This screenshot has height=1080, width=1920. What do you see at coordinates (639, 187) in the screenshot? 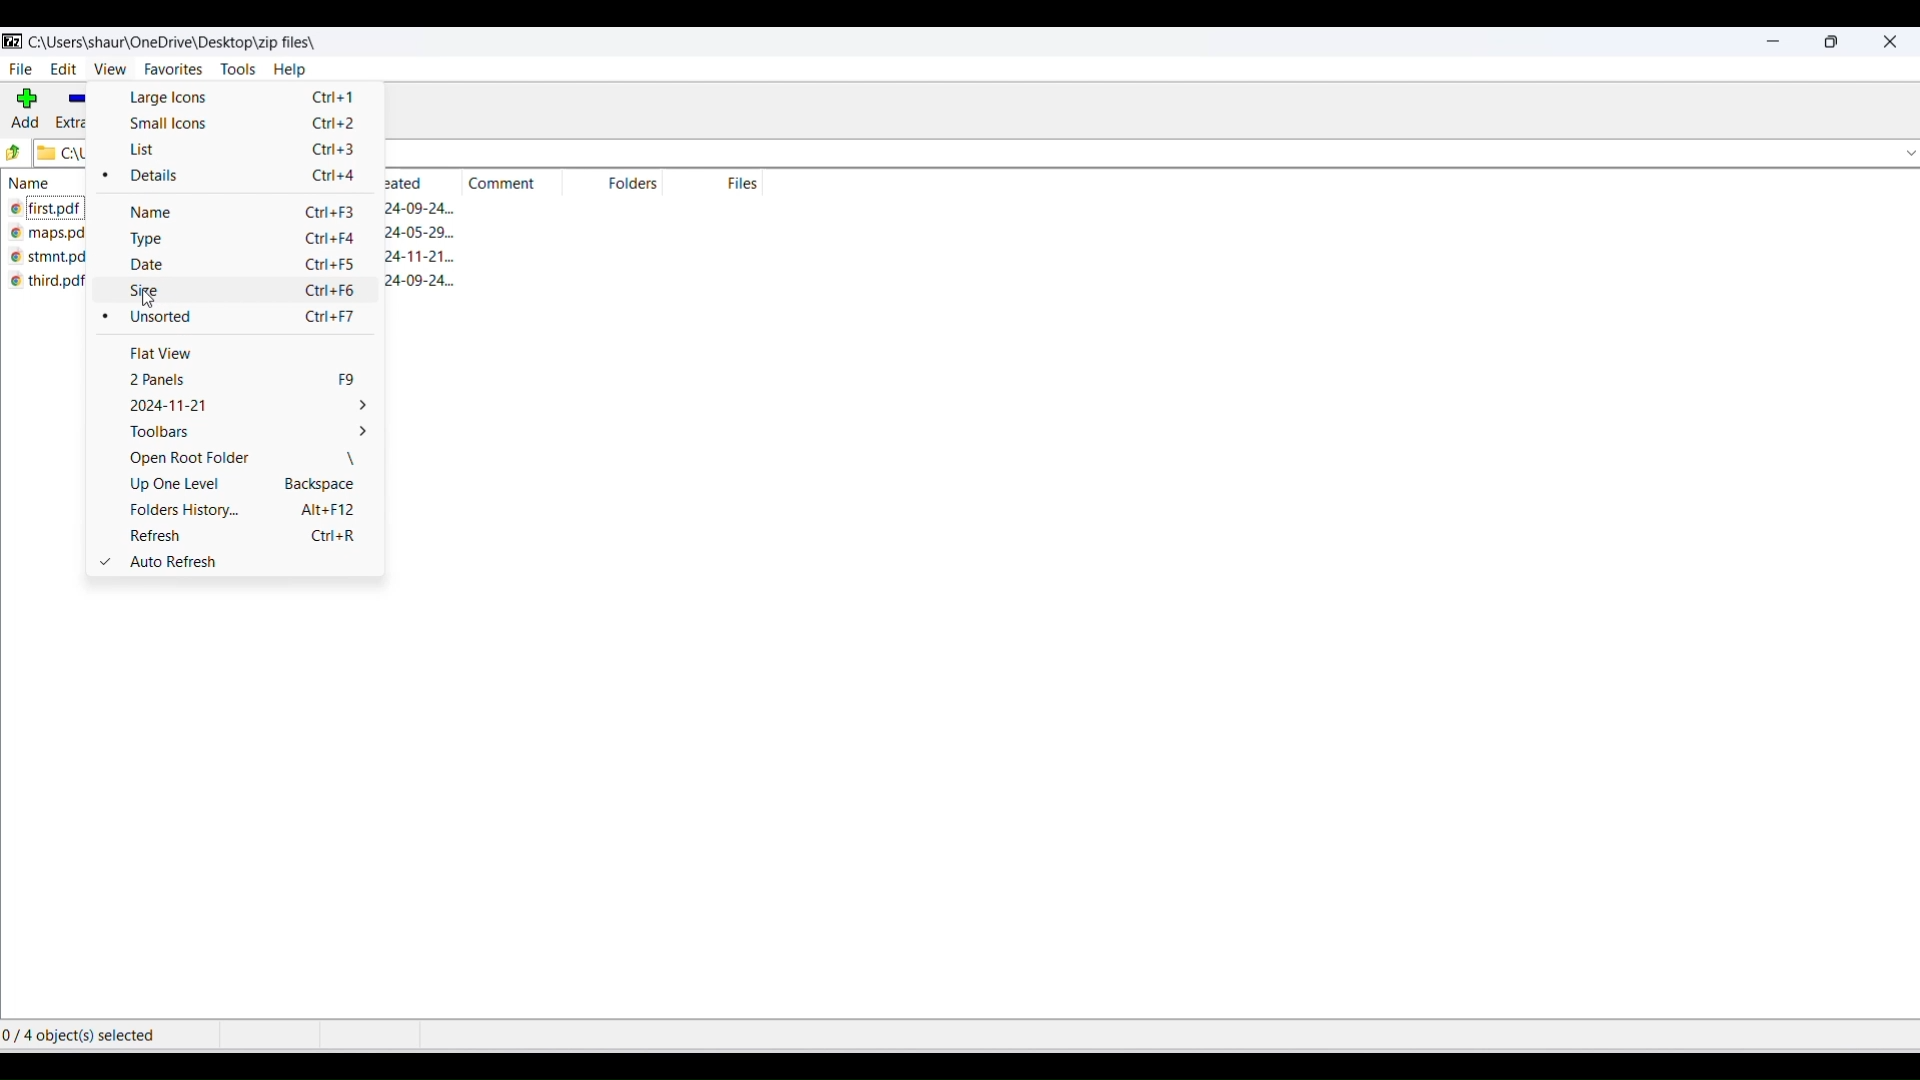
I see `folders` at bounding box center [639, 187].